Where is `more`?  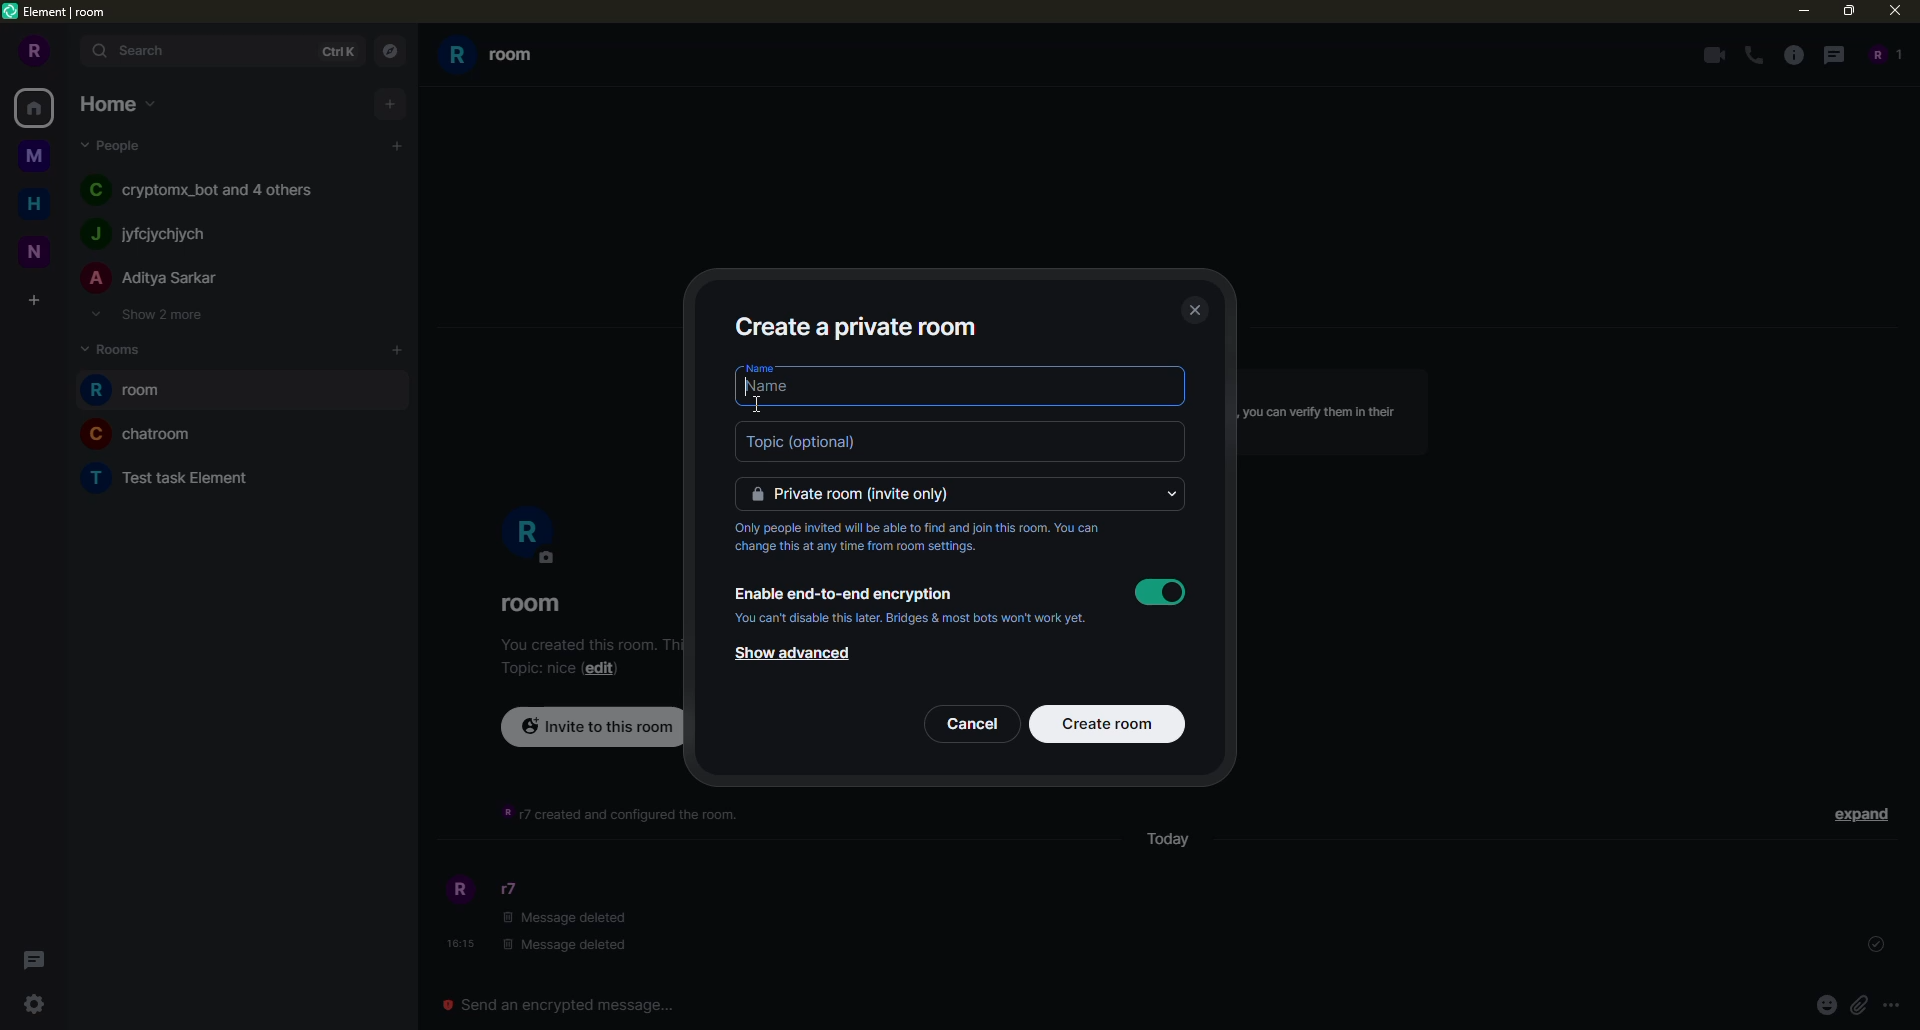 more is located at coordinates (1896, 1007).